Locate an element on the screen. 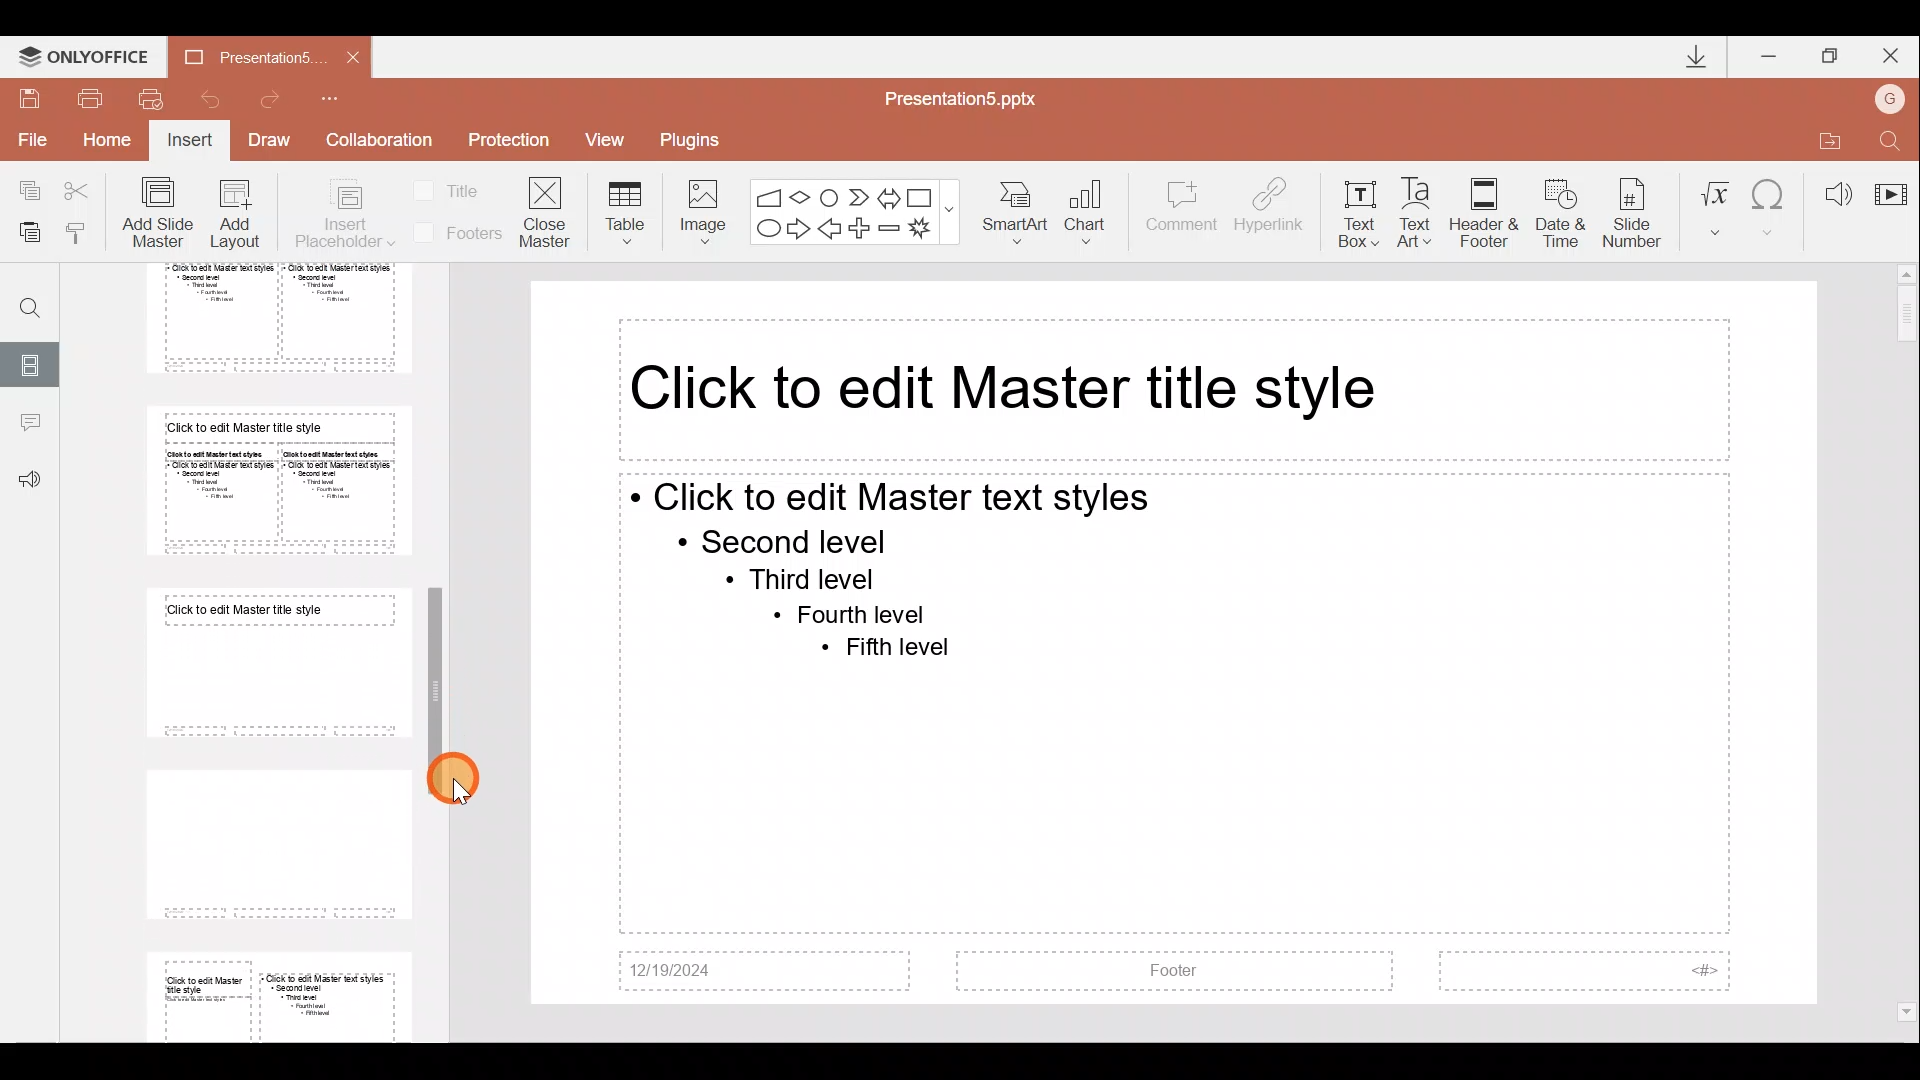 This screenshot has width=1920, height=1080. Maximize is located at coordinates (1831, 53).